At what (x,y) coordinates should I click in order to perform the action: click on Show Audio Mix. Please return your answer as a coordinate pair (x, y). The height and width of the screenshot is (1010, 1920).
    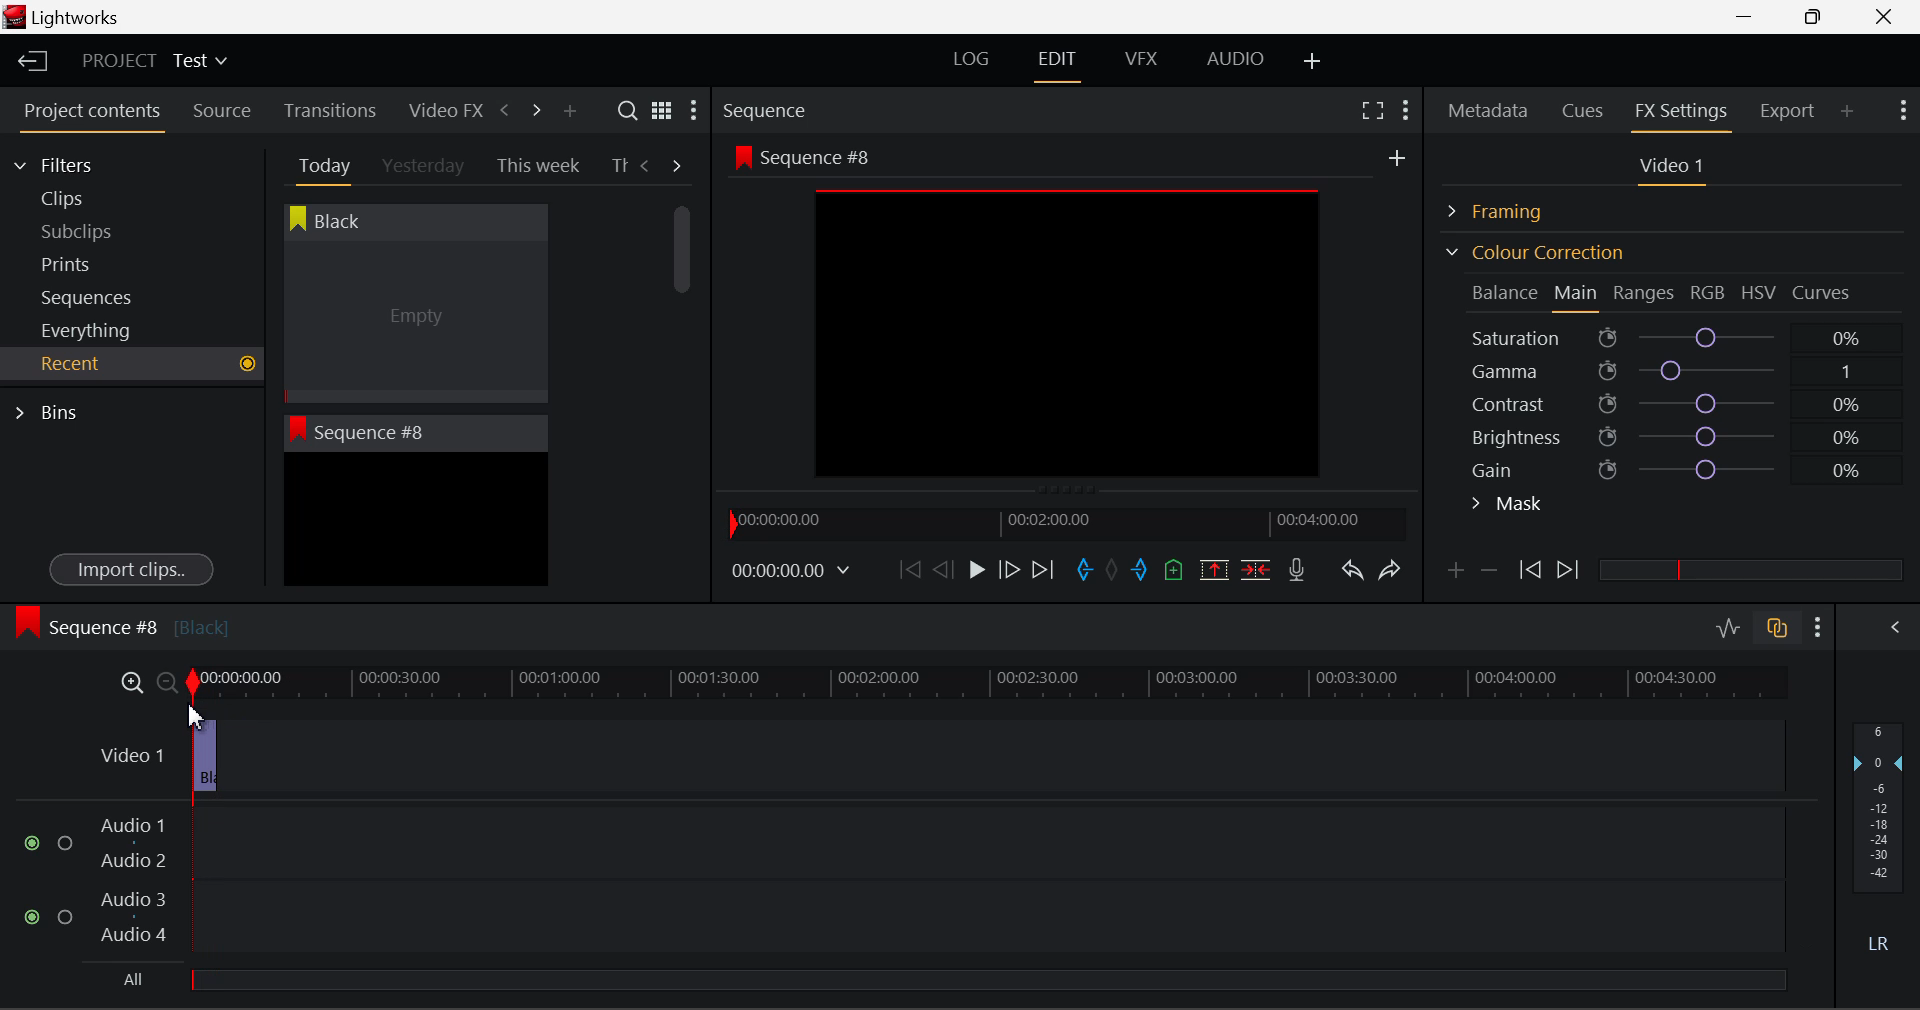
    Looking at the image, I should click on (1897, 625).